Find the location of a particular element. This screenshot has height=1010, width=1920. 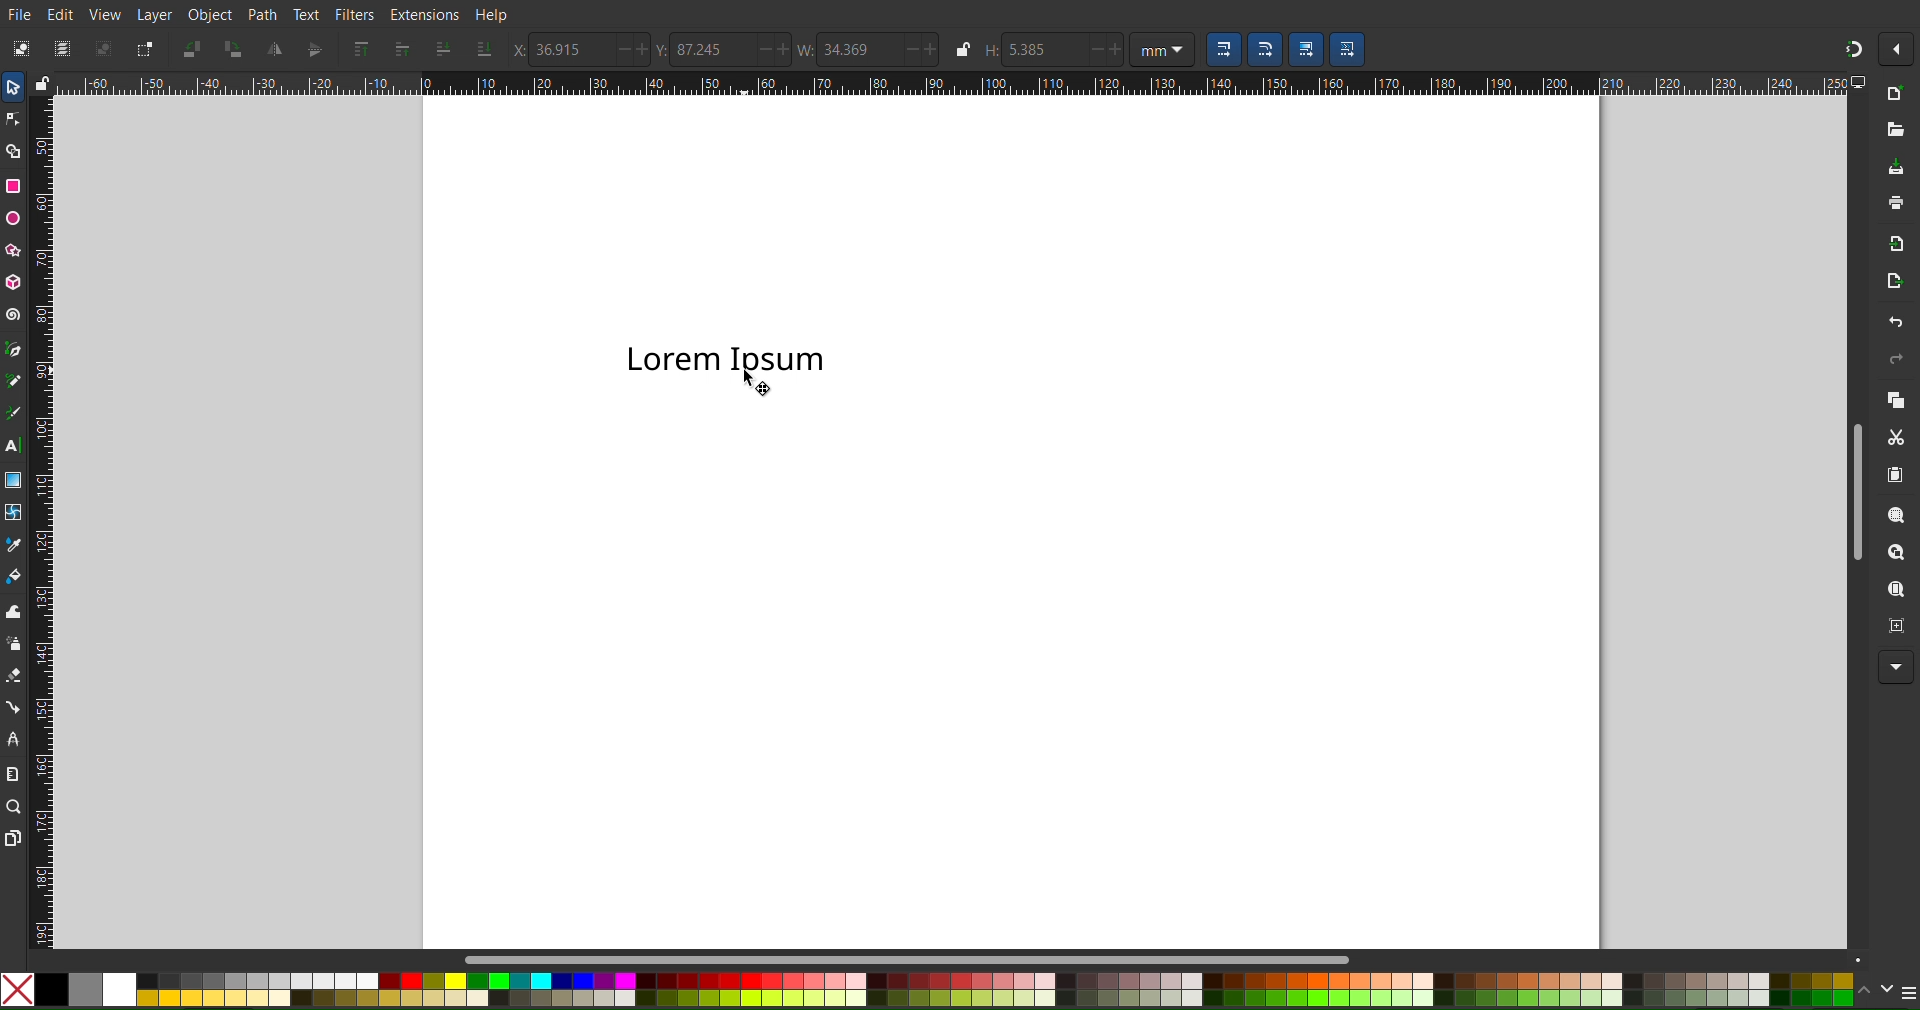

Move one level up is located at coordinates (402, 49).